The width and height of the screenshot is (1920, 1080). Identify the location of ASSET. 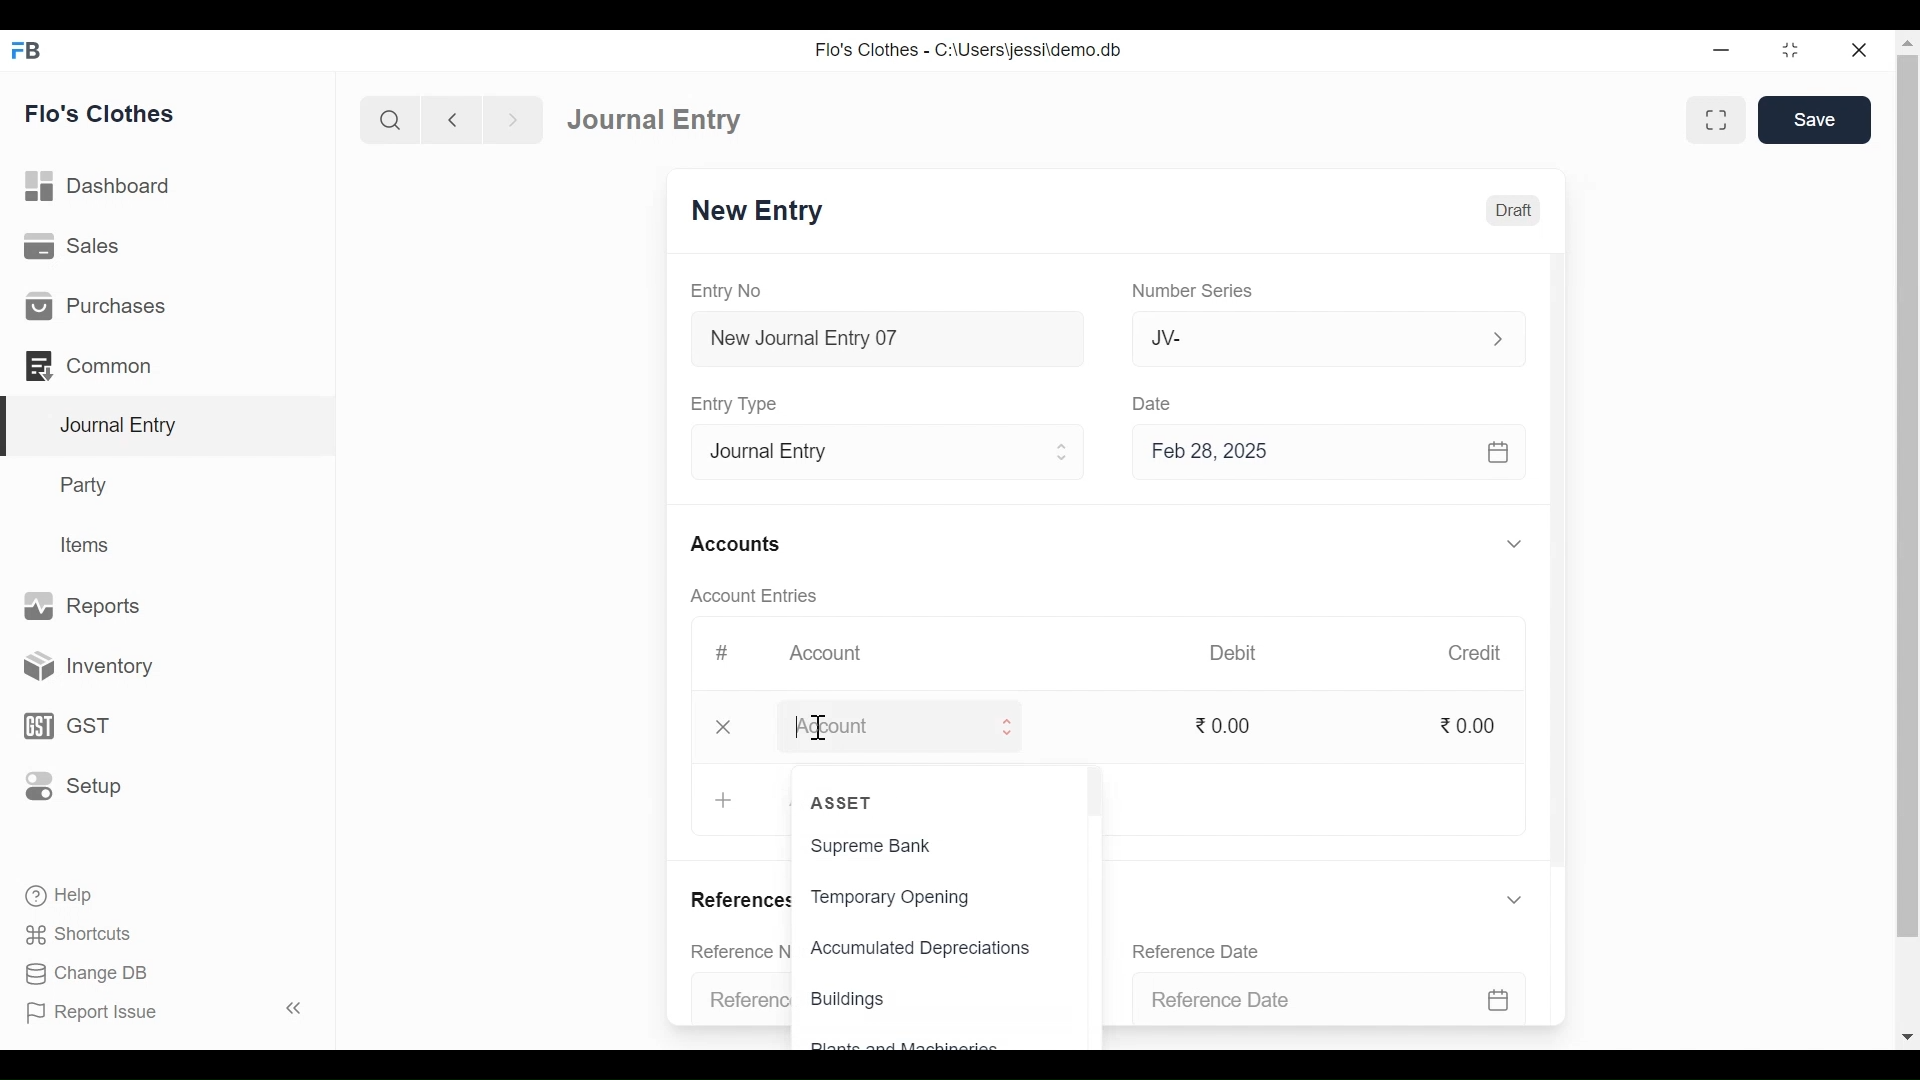
(842, 803).